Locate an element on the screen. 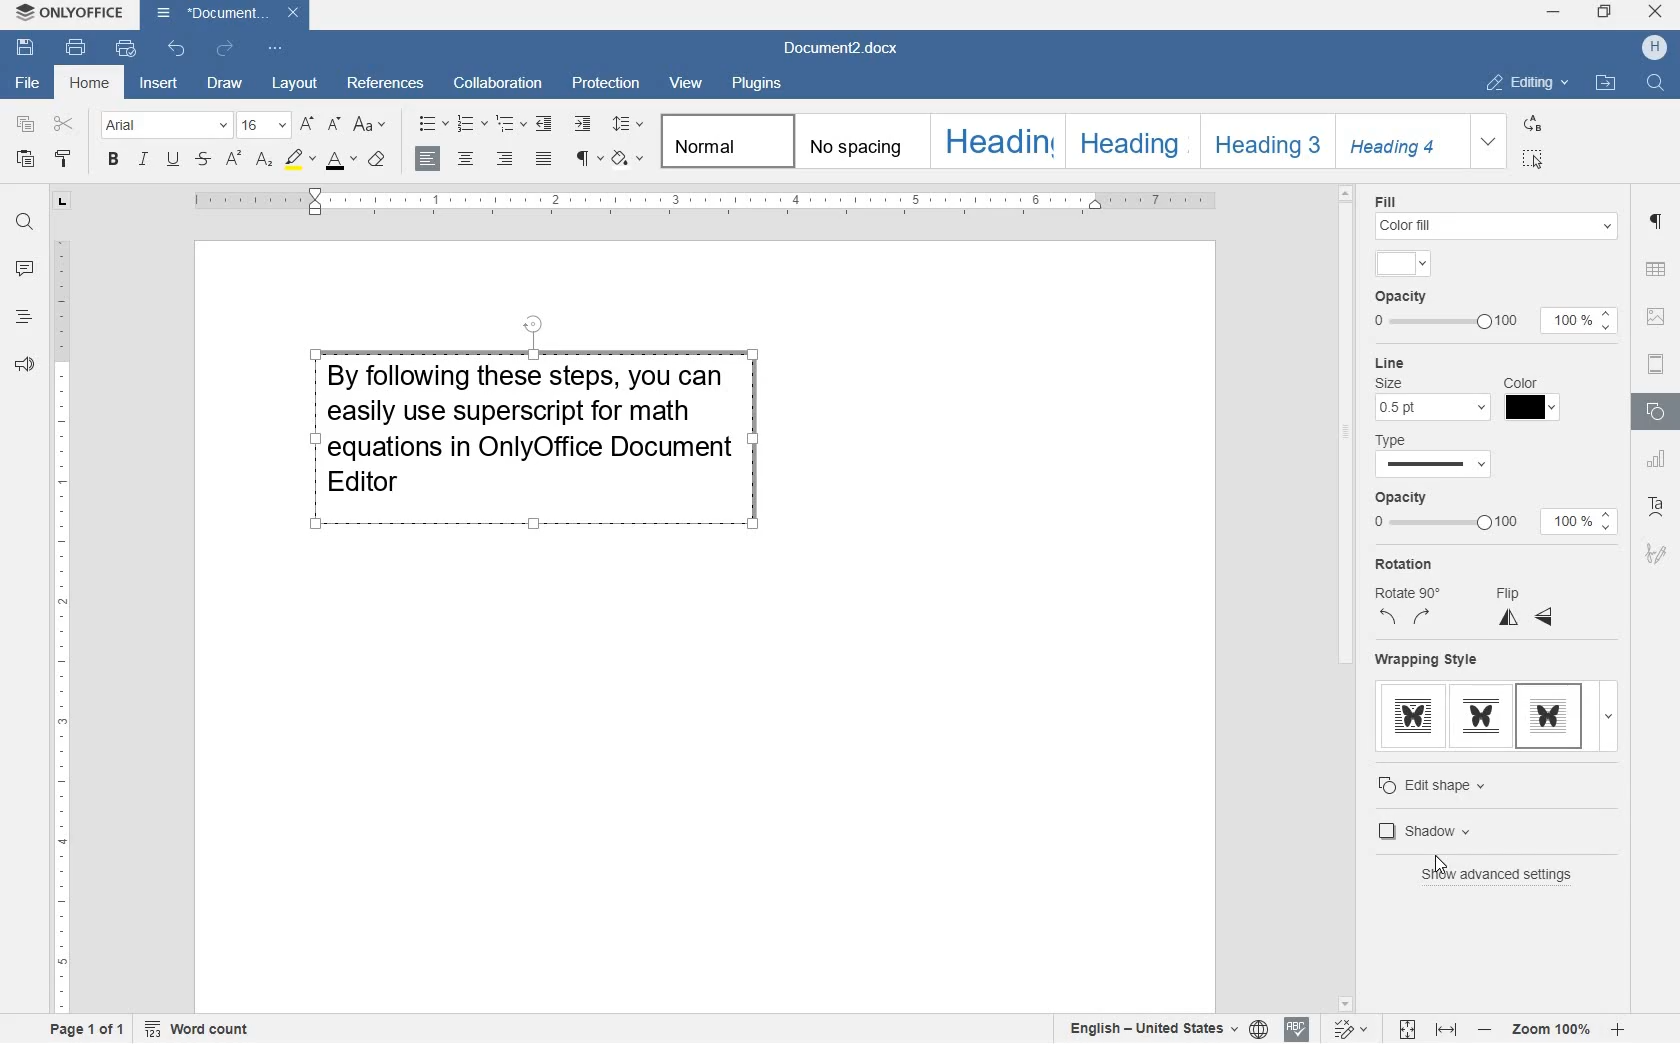 The width and height of the screenshot is (1680, 1044). home is located at coordinates (87, 82).